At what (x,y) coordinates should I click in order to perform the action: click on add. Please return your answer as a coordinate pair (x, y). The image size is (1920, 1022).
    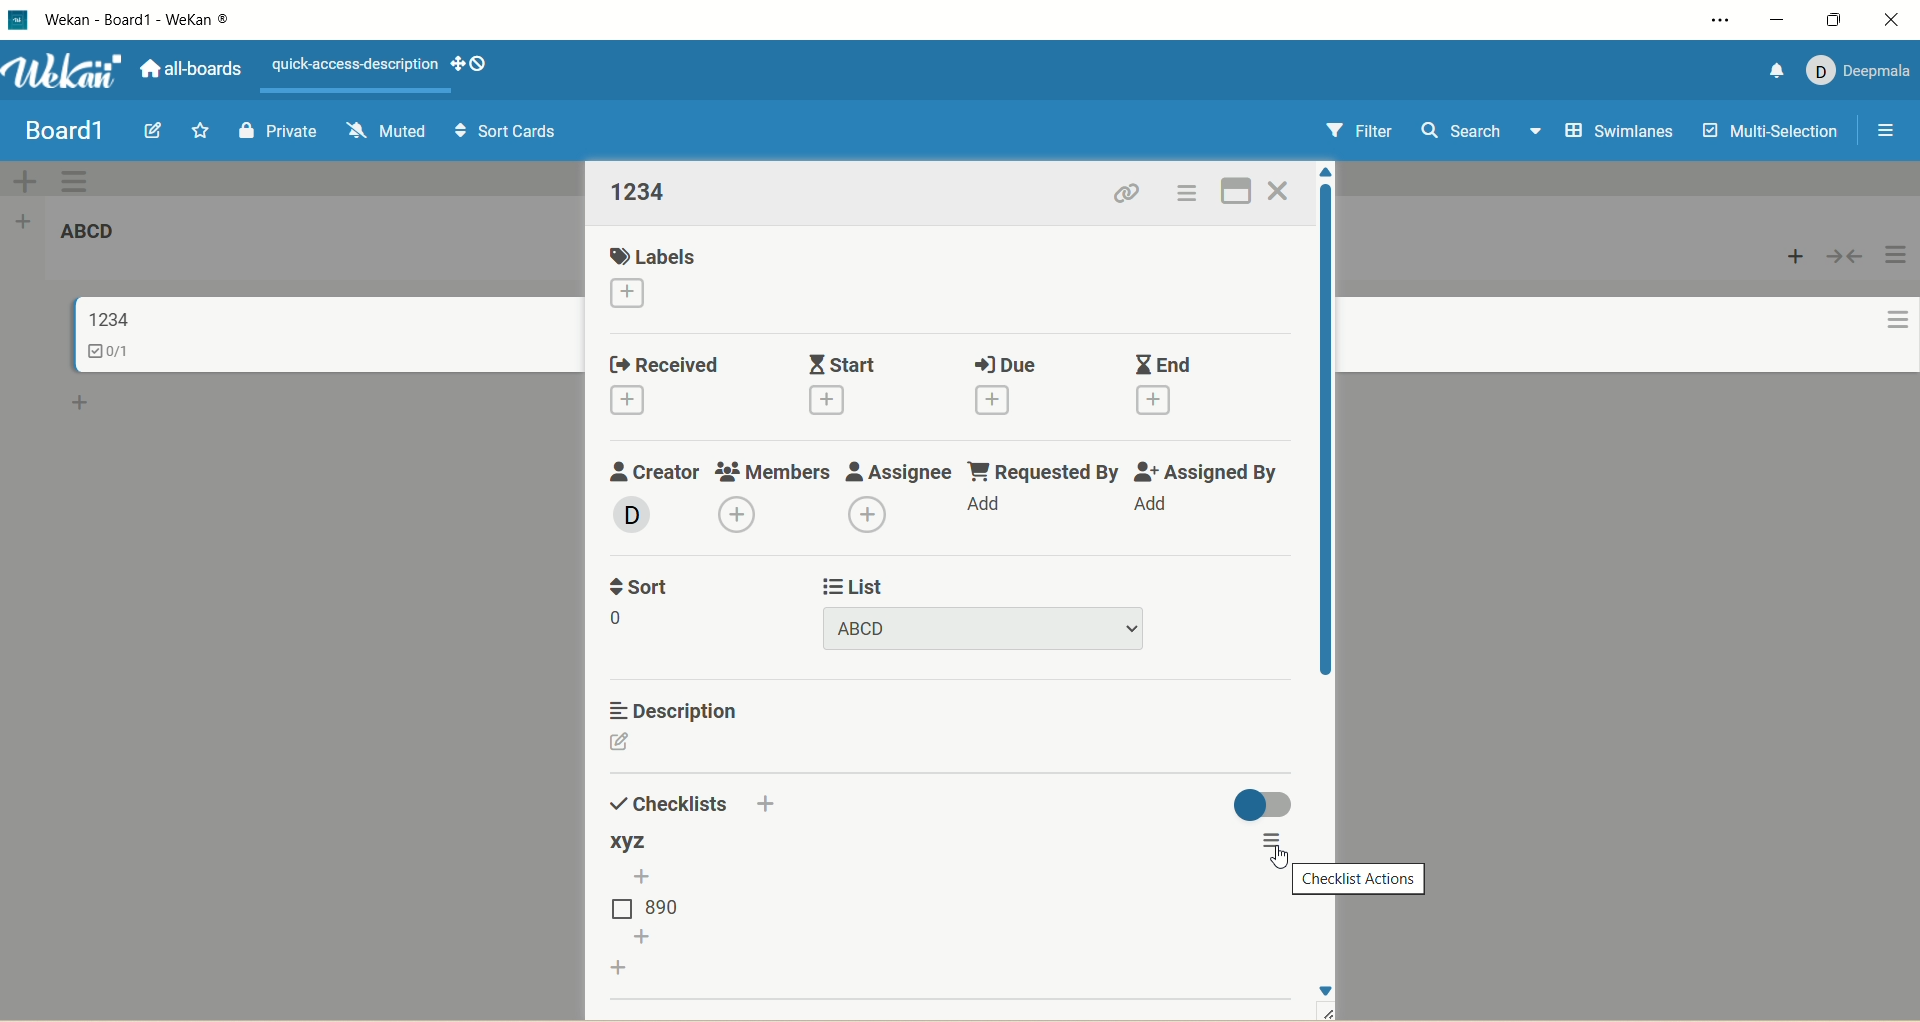
    Looking at the image, I should click on (632, 294).